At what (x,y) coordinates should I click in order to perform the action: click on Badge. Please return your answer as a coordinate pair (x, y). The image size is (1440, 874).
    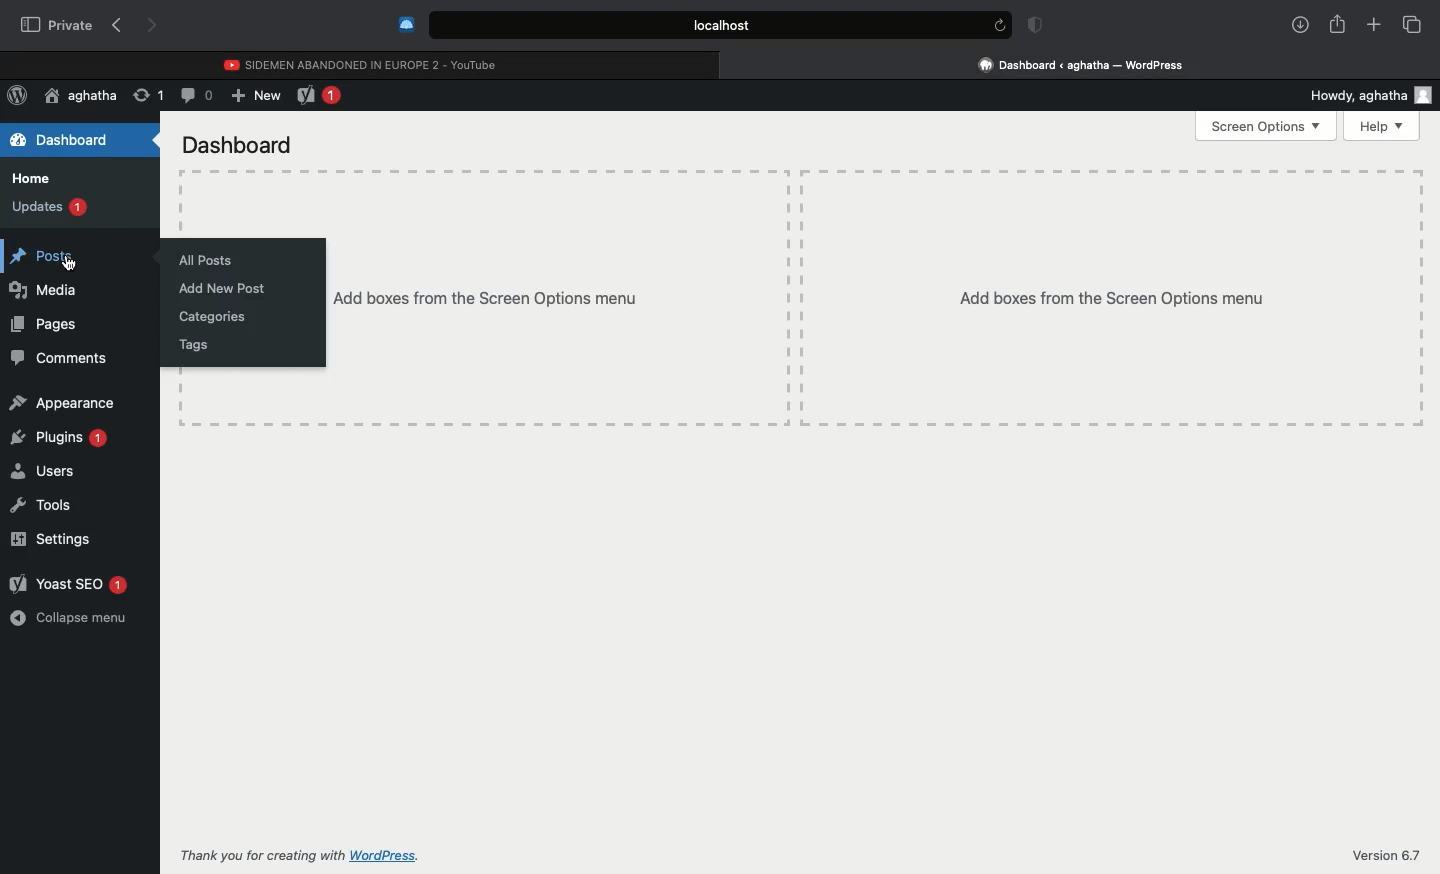
    Looking at the image, I should click on (1032, 26).